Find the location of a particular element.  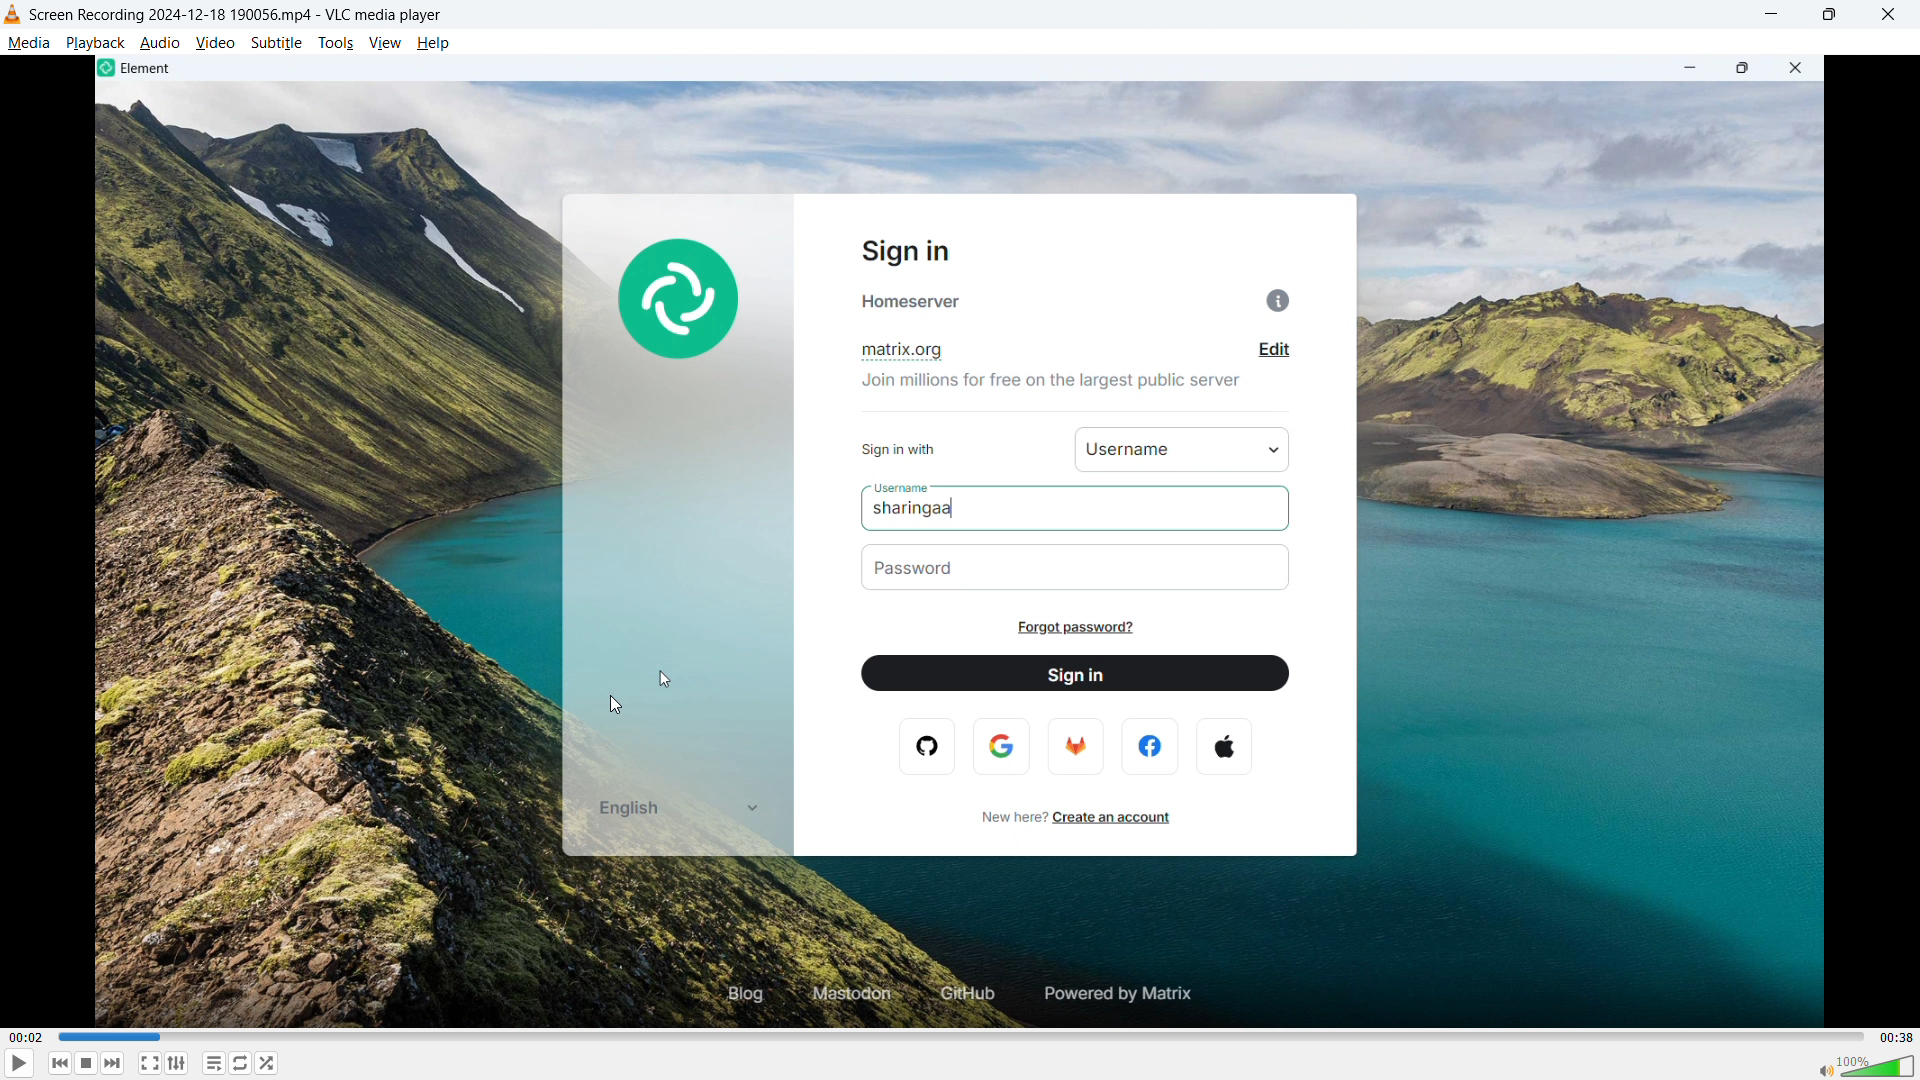

Backward or previous media  is located at coordinates (61, 1063).